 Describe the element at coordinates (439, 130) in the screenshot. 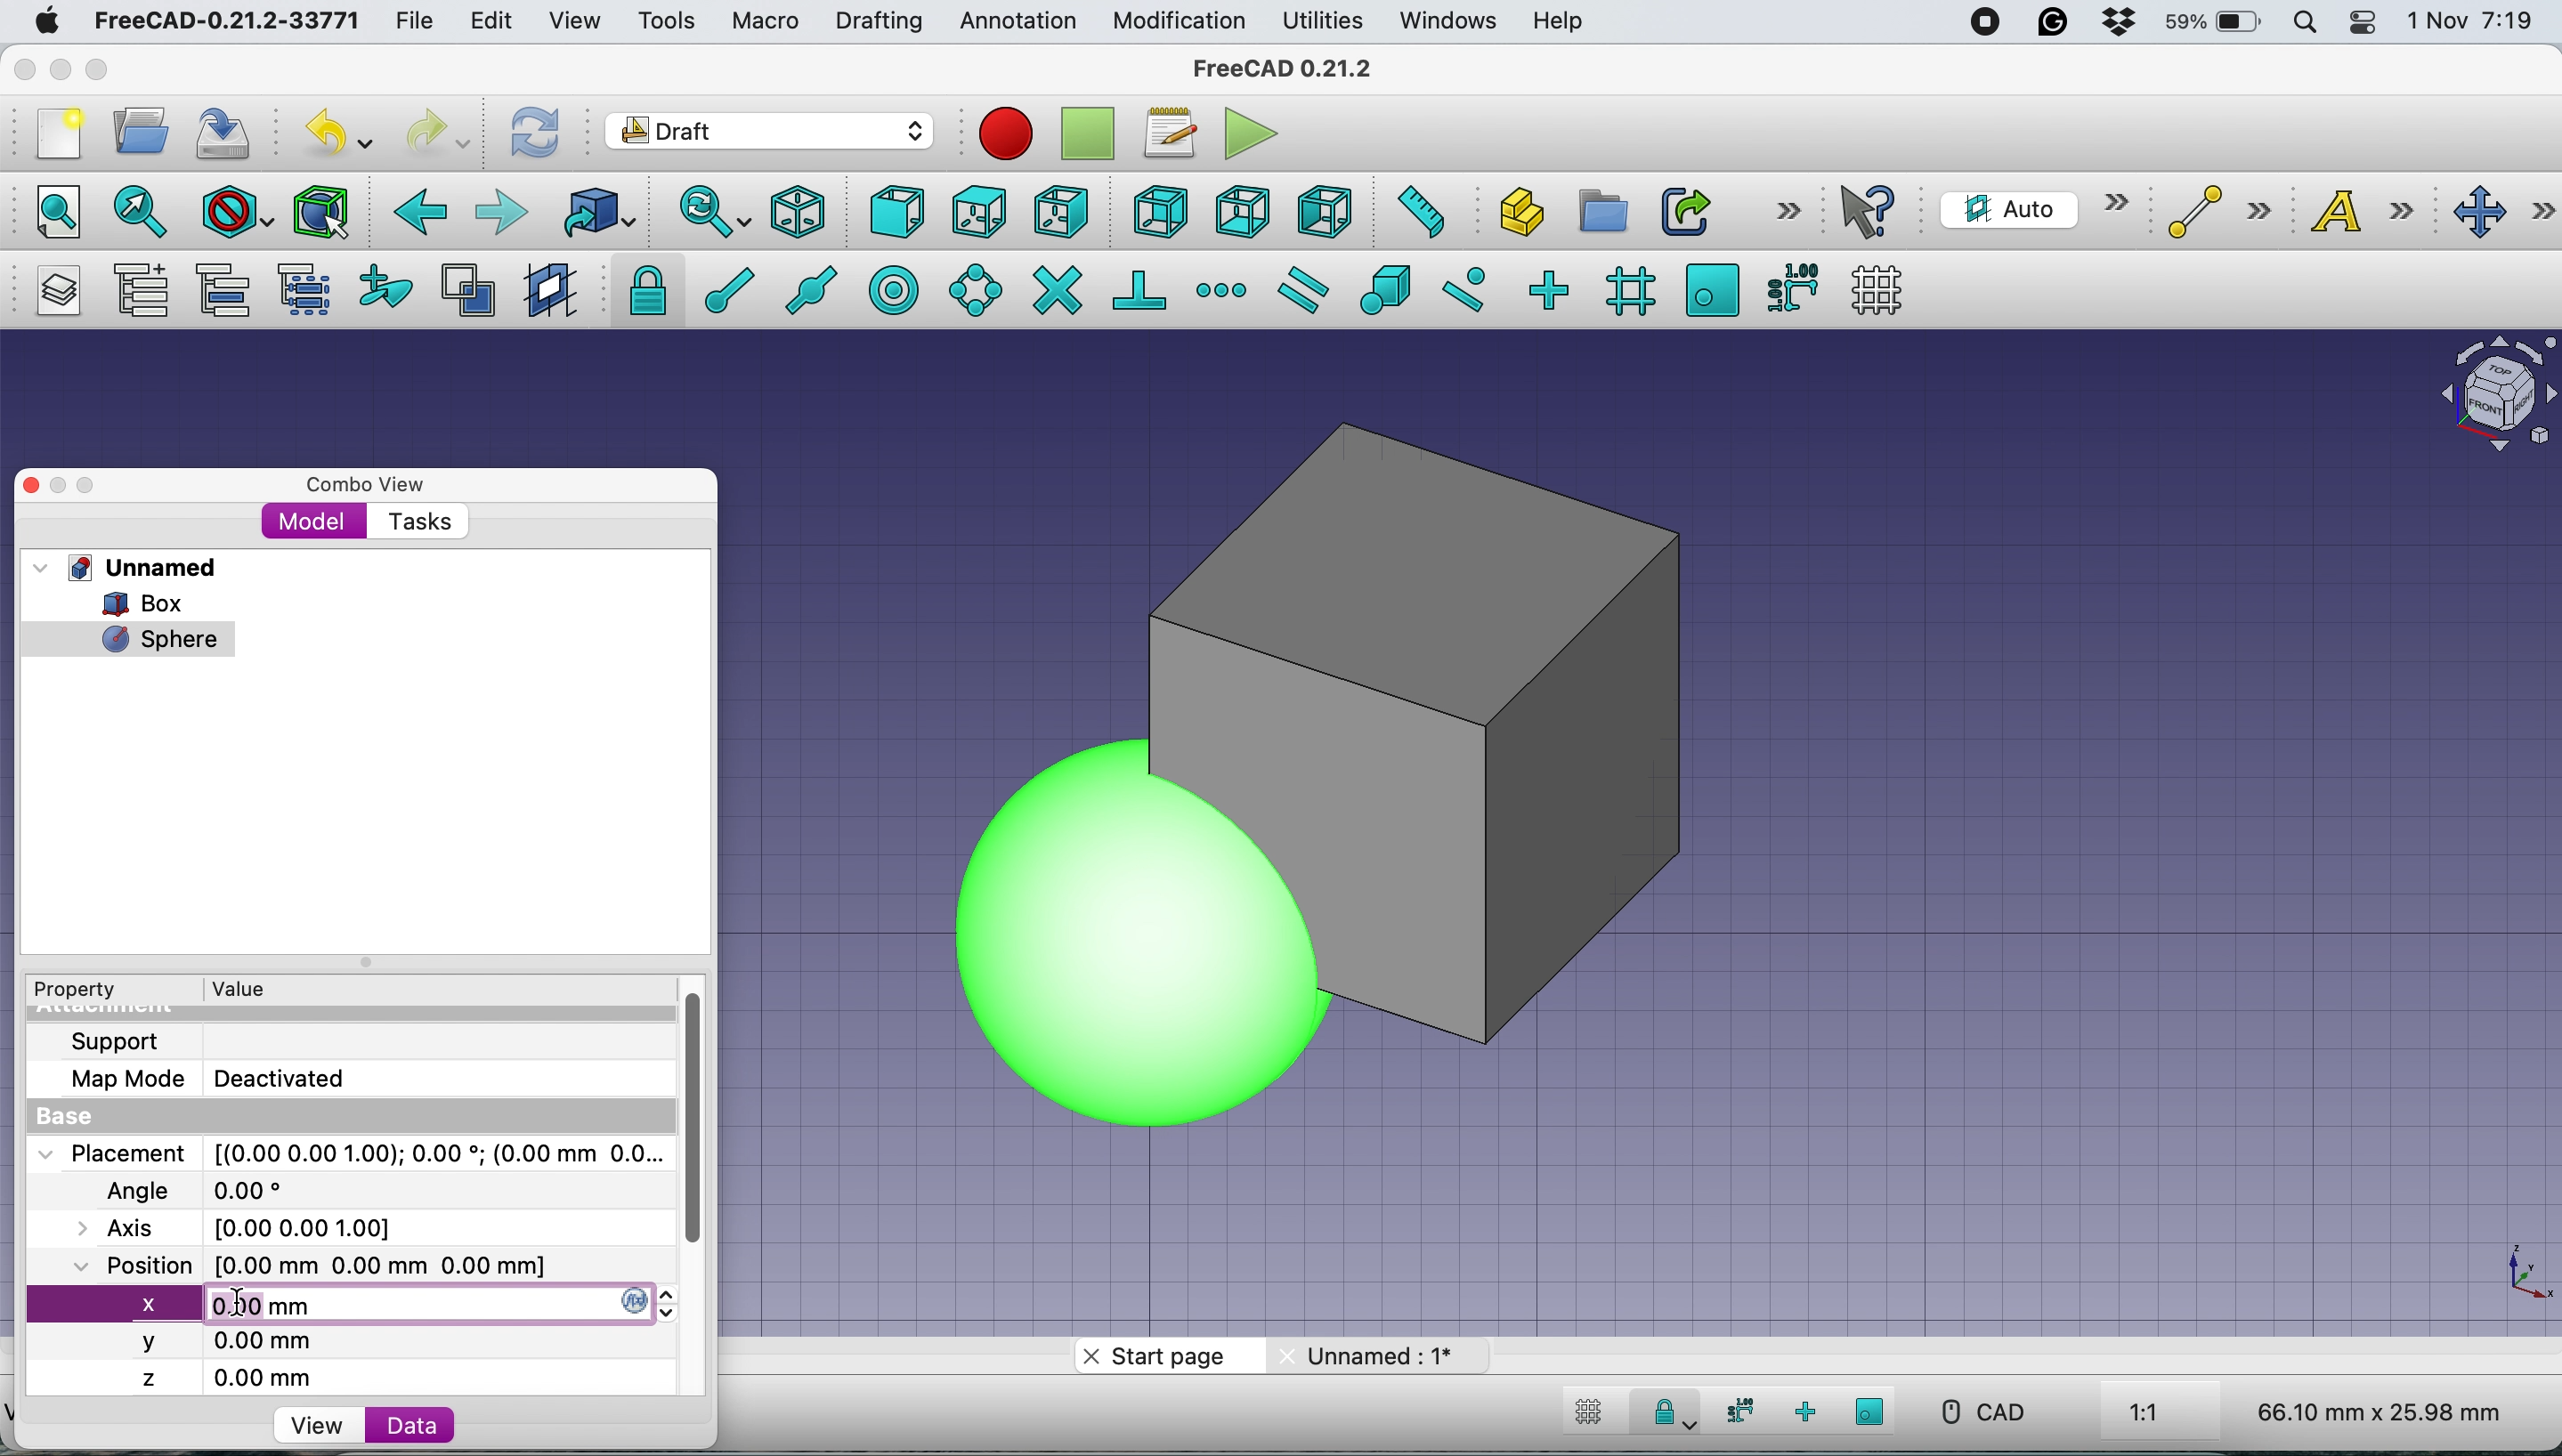

I see `redo` at that location.